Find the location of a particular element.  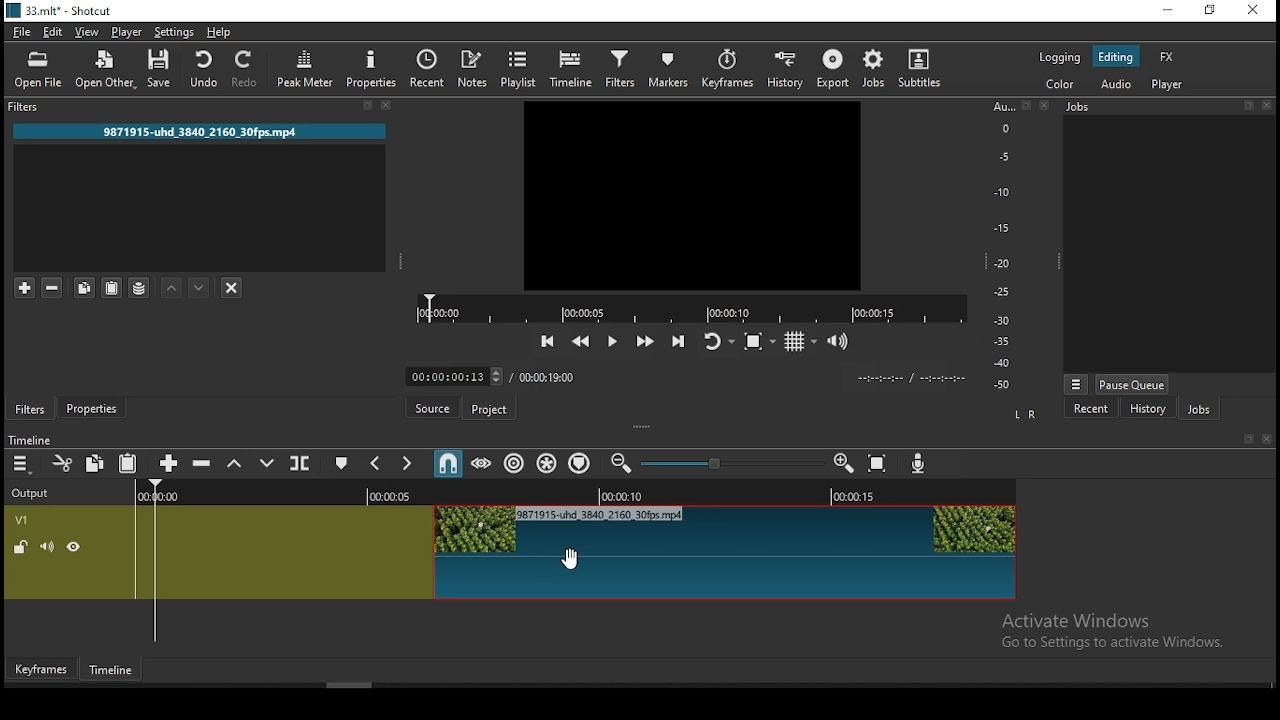

move filter down is located at coordinates (201, 286).